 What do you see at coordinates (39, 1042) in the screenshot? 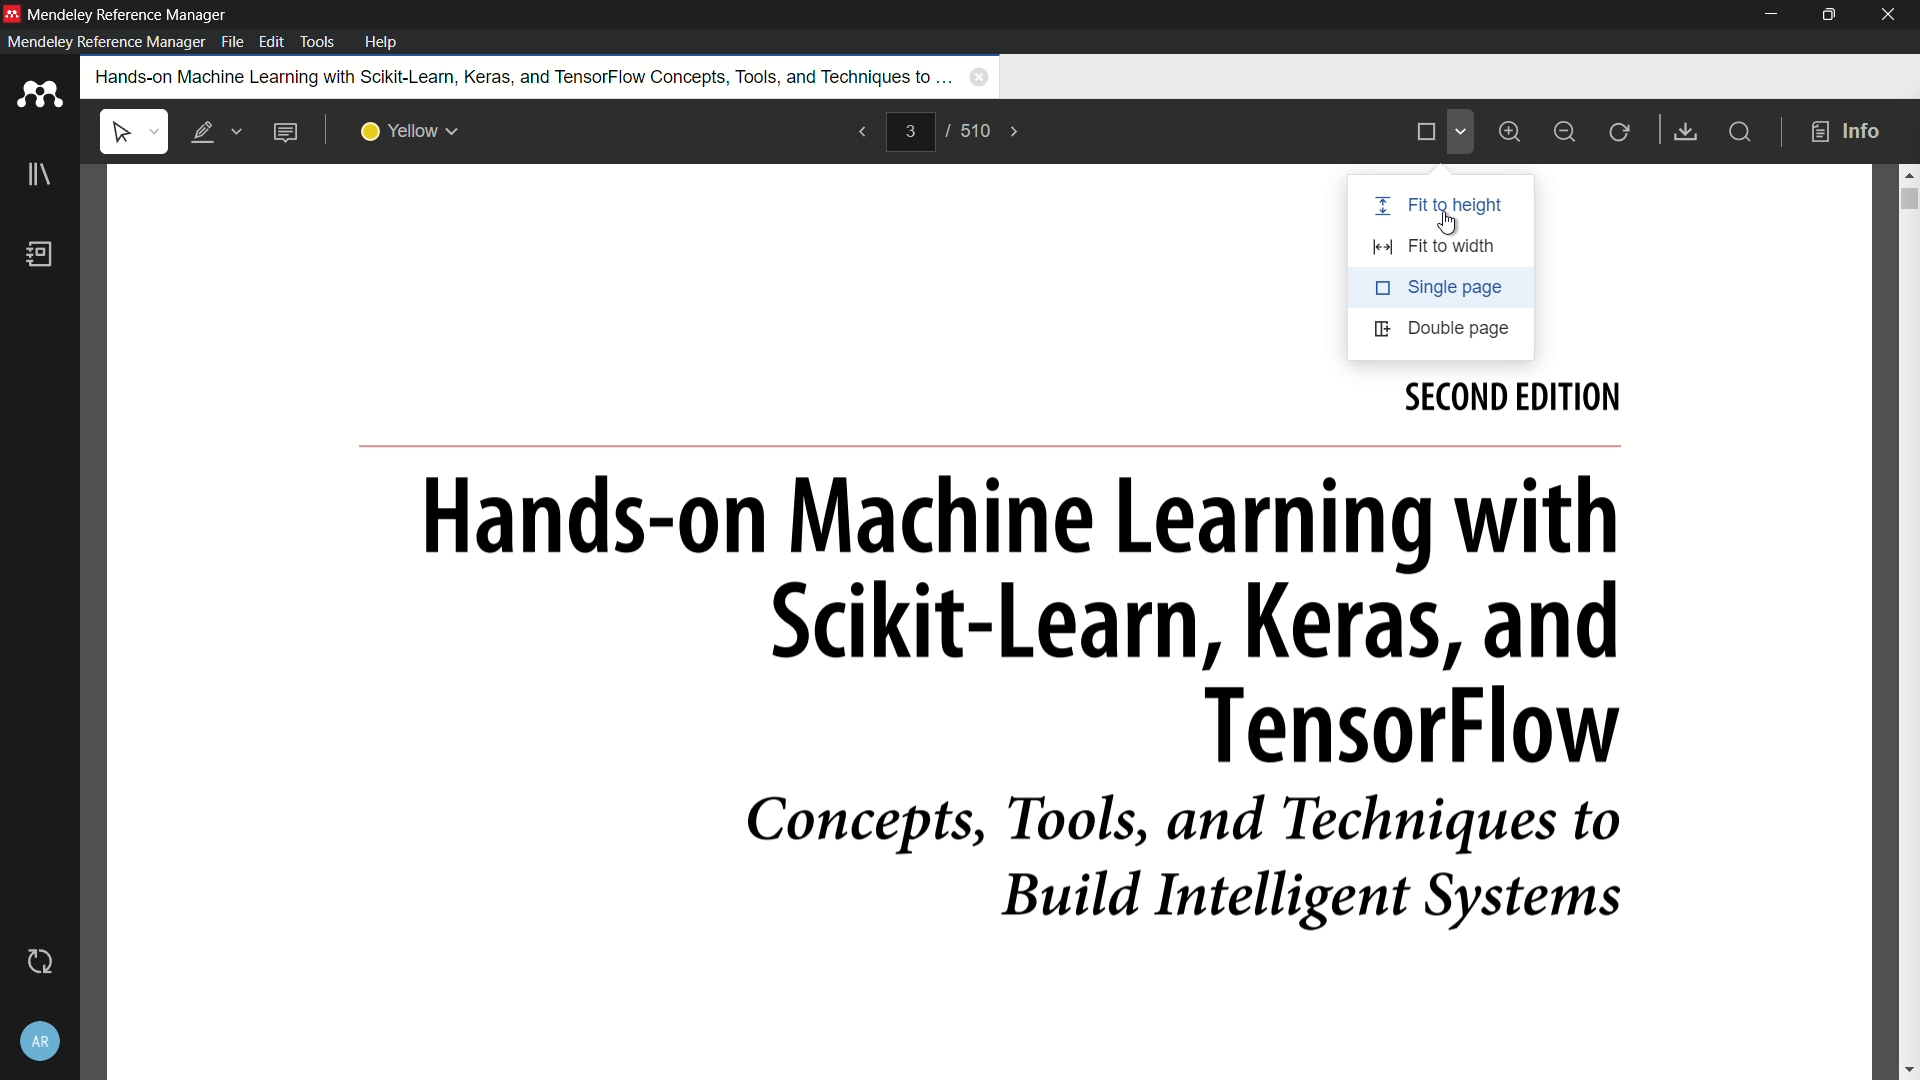
I see `account and settings` at bounding box center [39, 1042].